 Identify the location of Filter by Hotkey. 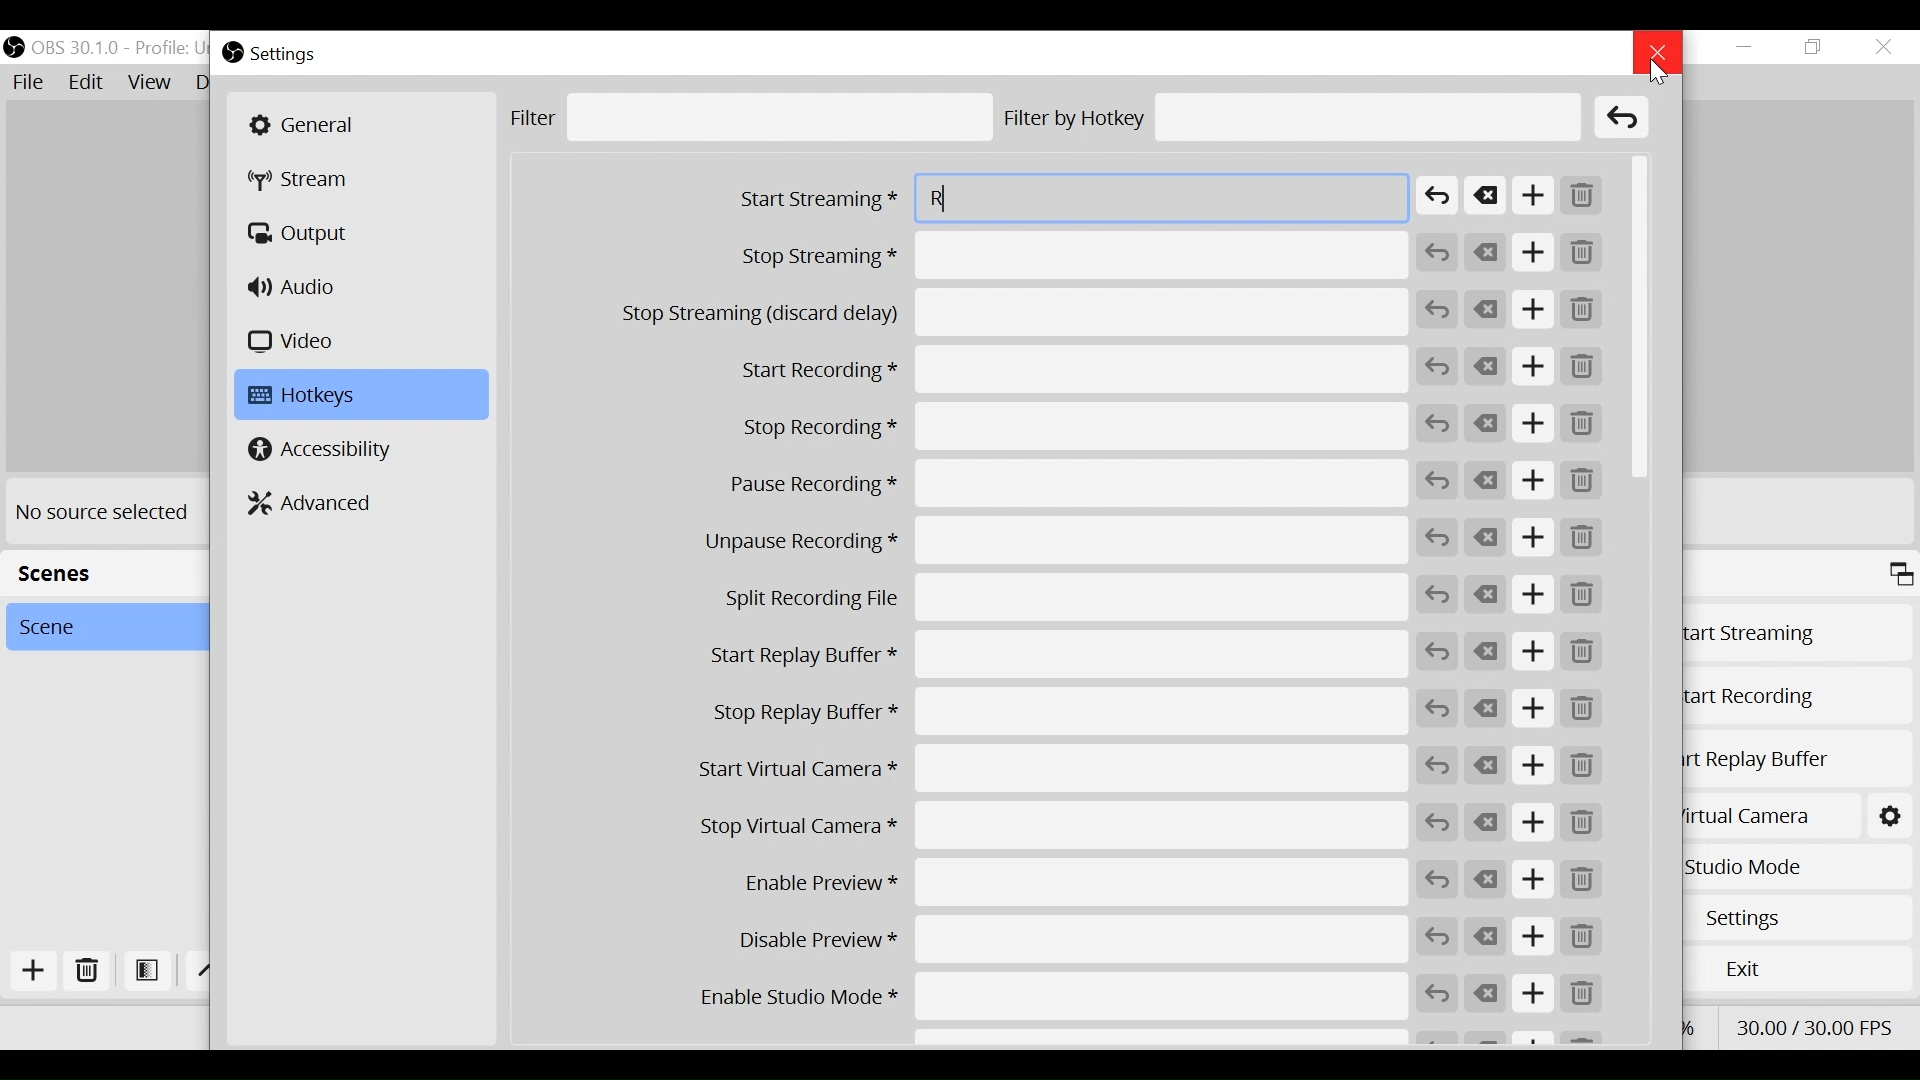
(1292, 117).